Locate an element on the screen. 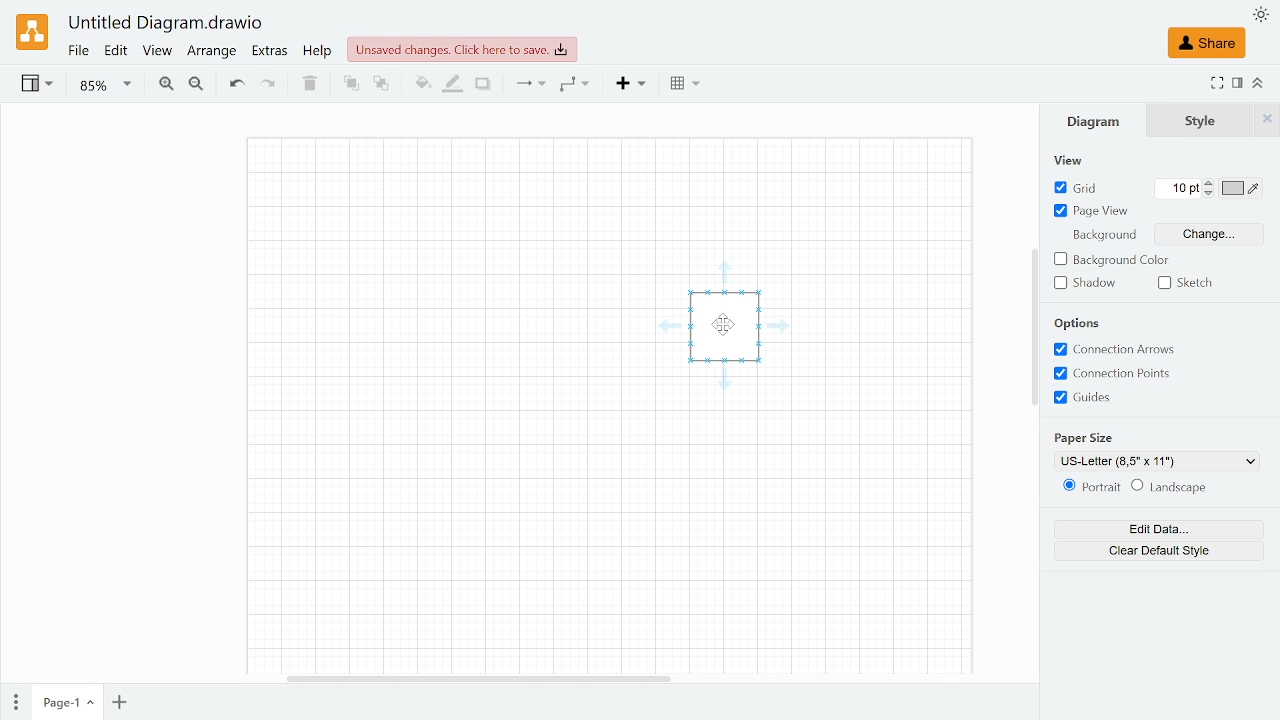 This screenshot has height=720, width=1280. Sketch is located at coordinates (1193, 284).